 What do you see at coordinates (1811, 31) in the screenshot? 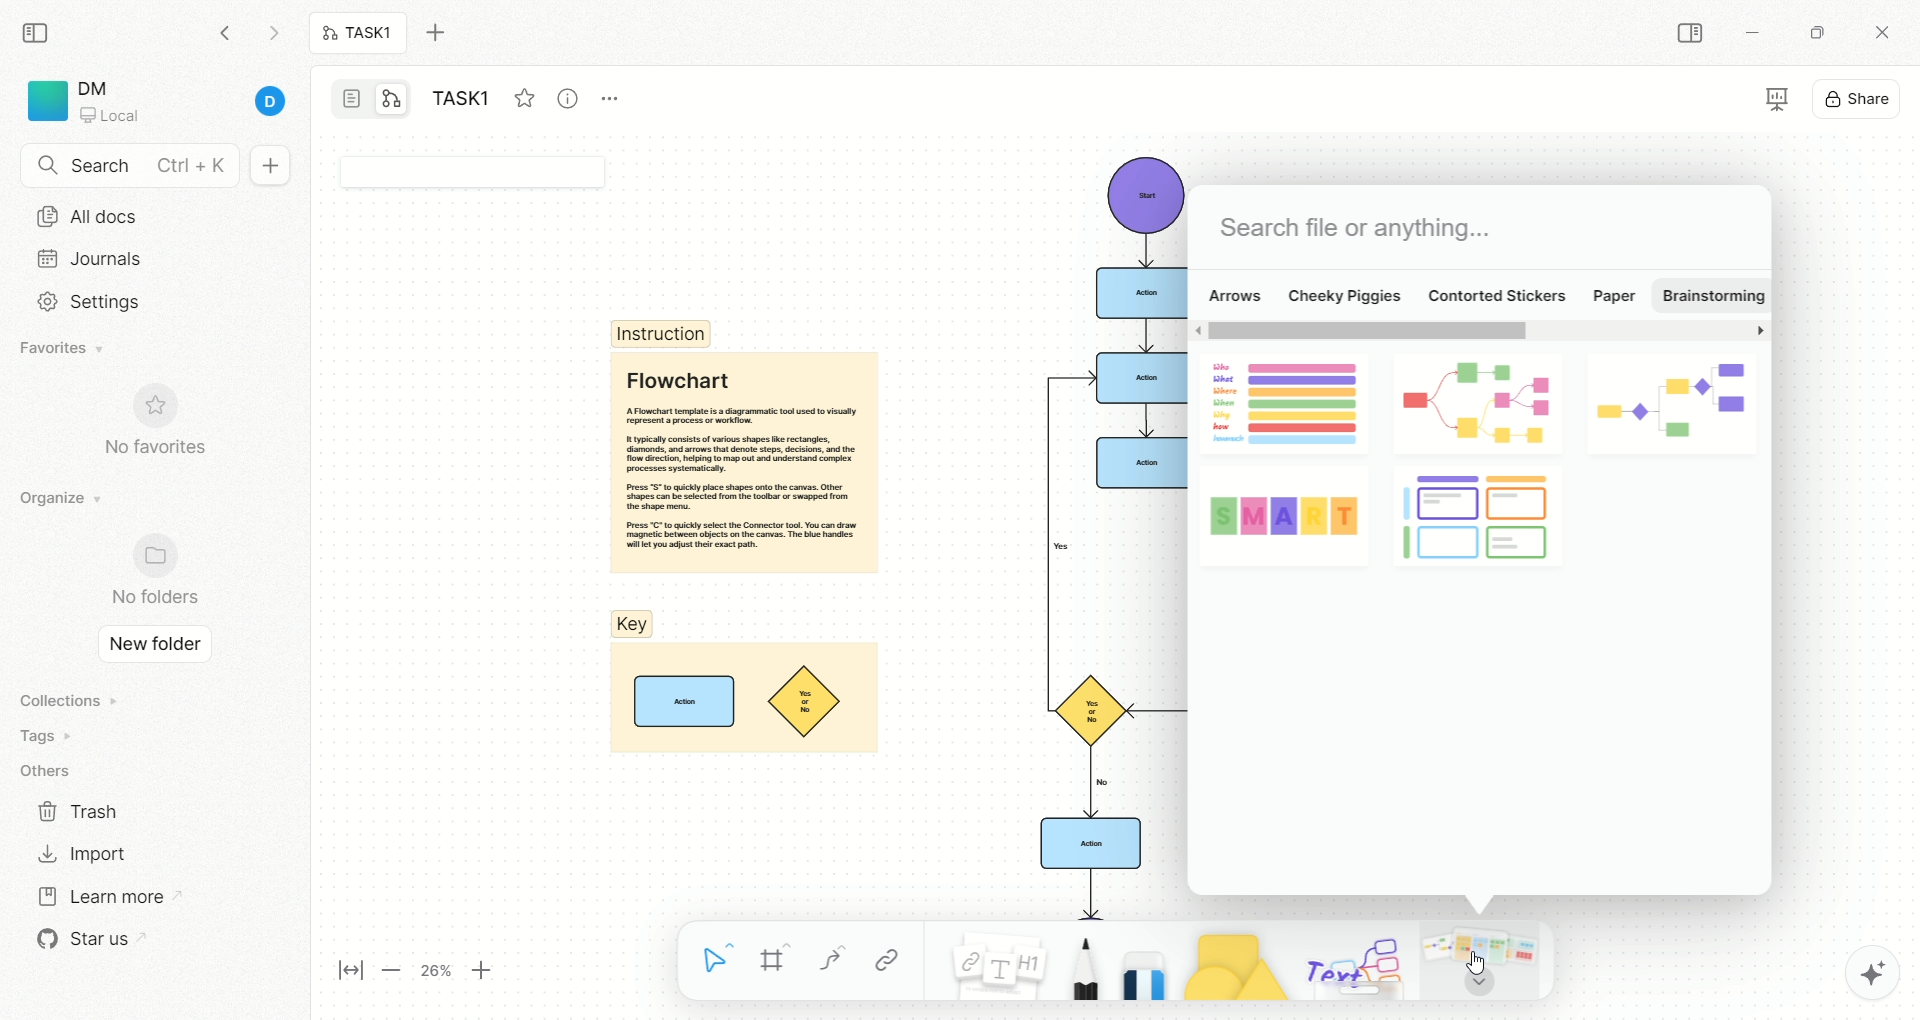
I see `maximize` at bounding box center [1811, 31].